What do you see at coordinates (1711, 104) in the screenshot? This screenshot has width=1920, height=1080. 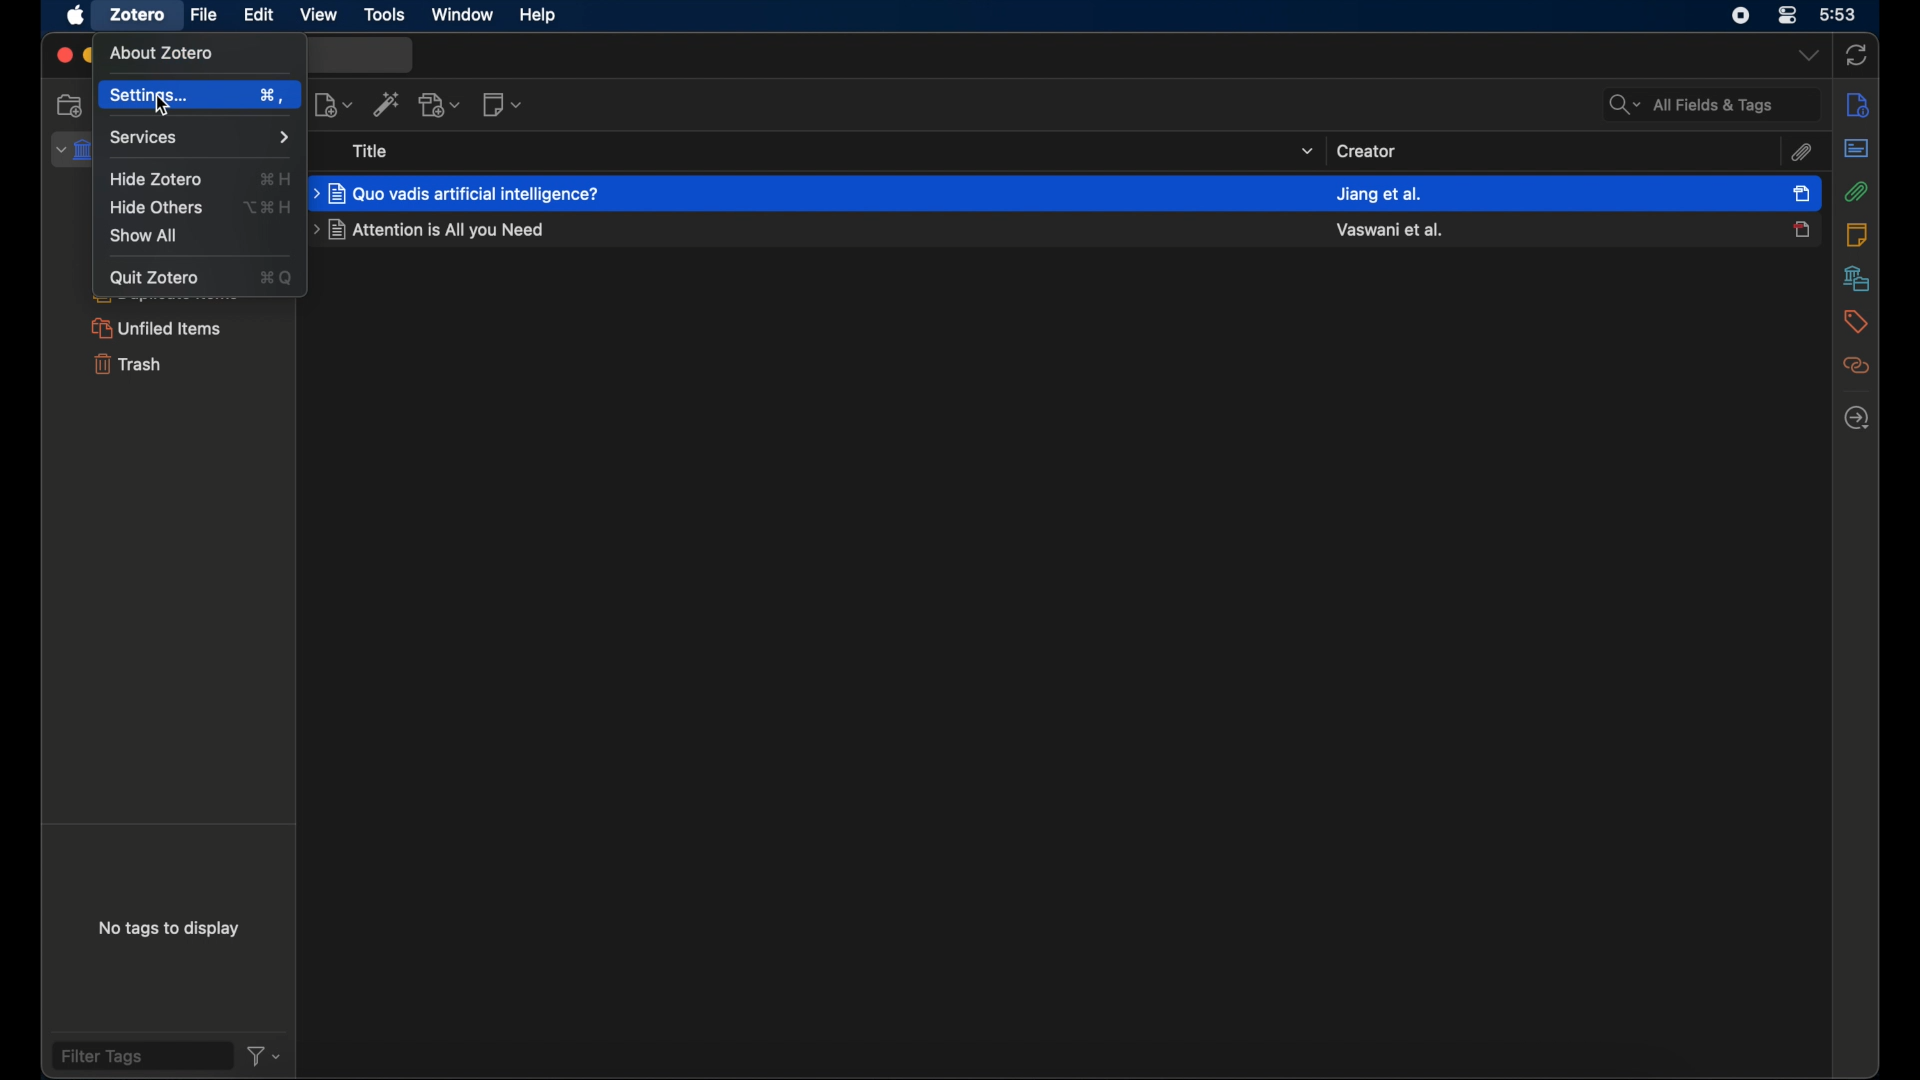 I see `search fields and tags` at bounding box center [1711, 104].